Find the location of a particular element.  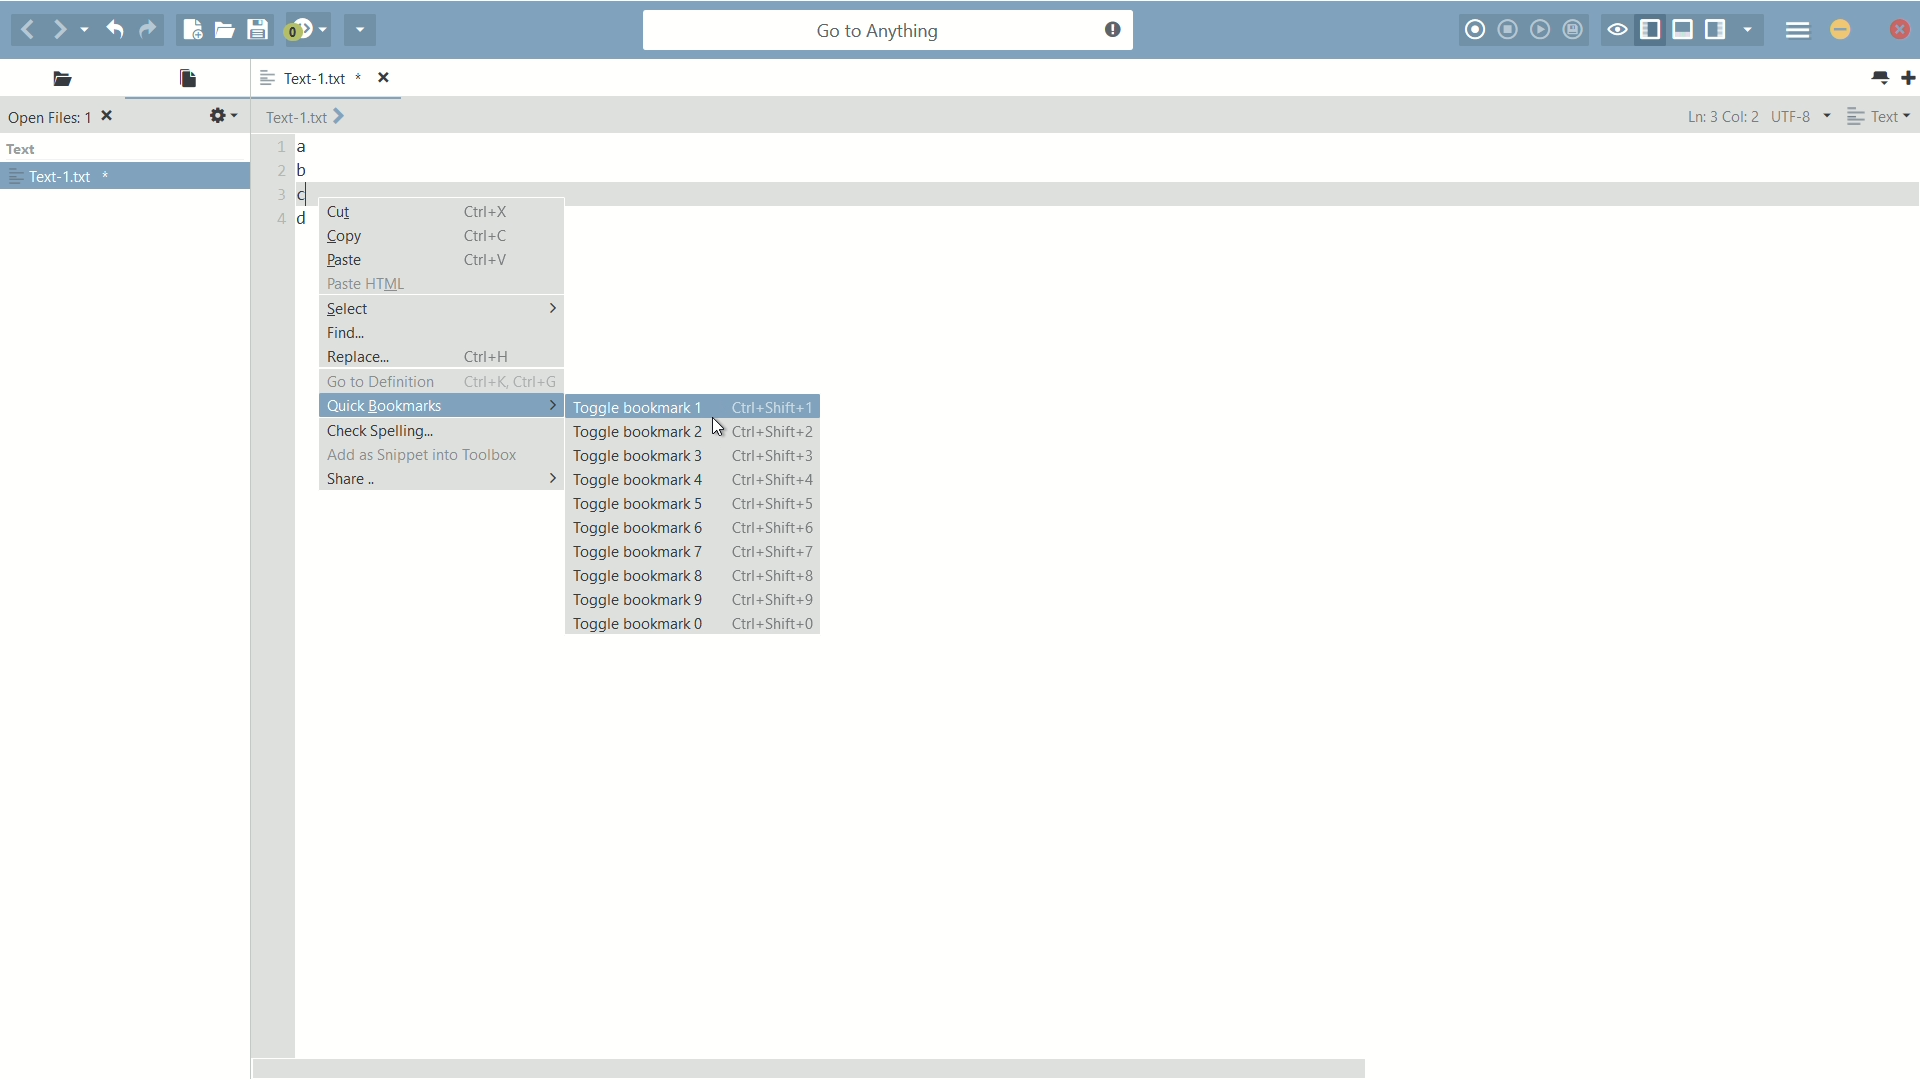

toggle bookmark 6 is located at coordinates (694, 526).